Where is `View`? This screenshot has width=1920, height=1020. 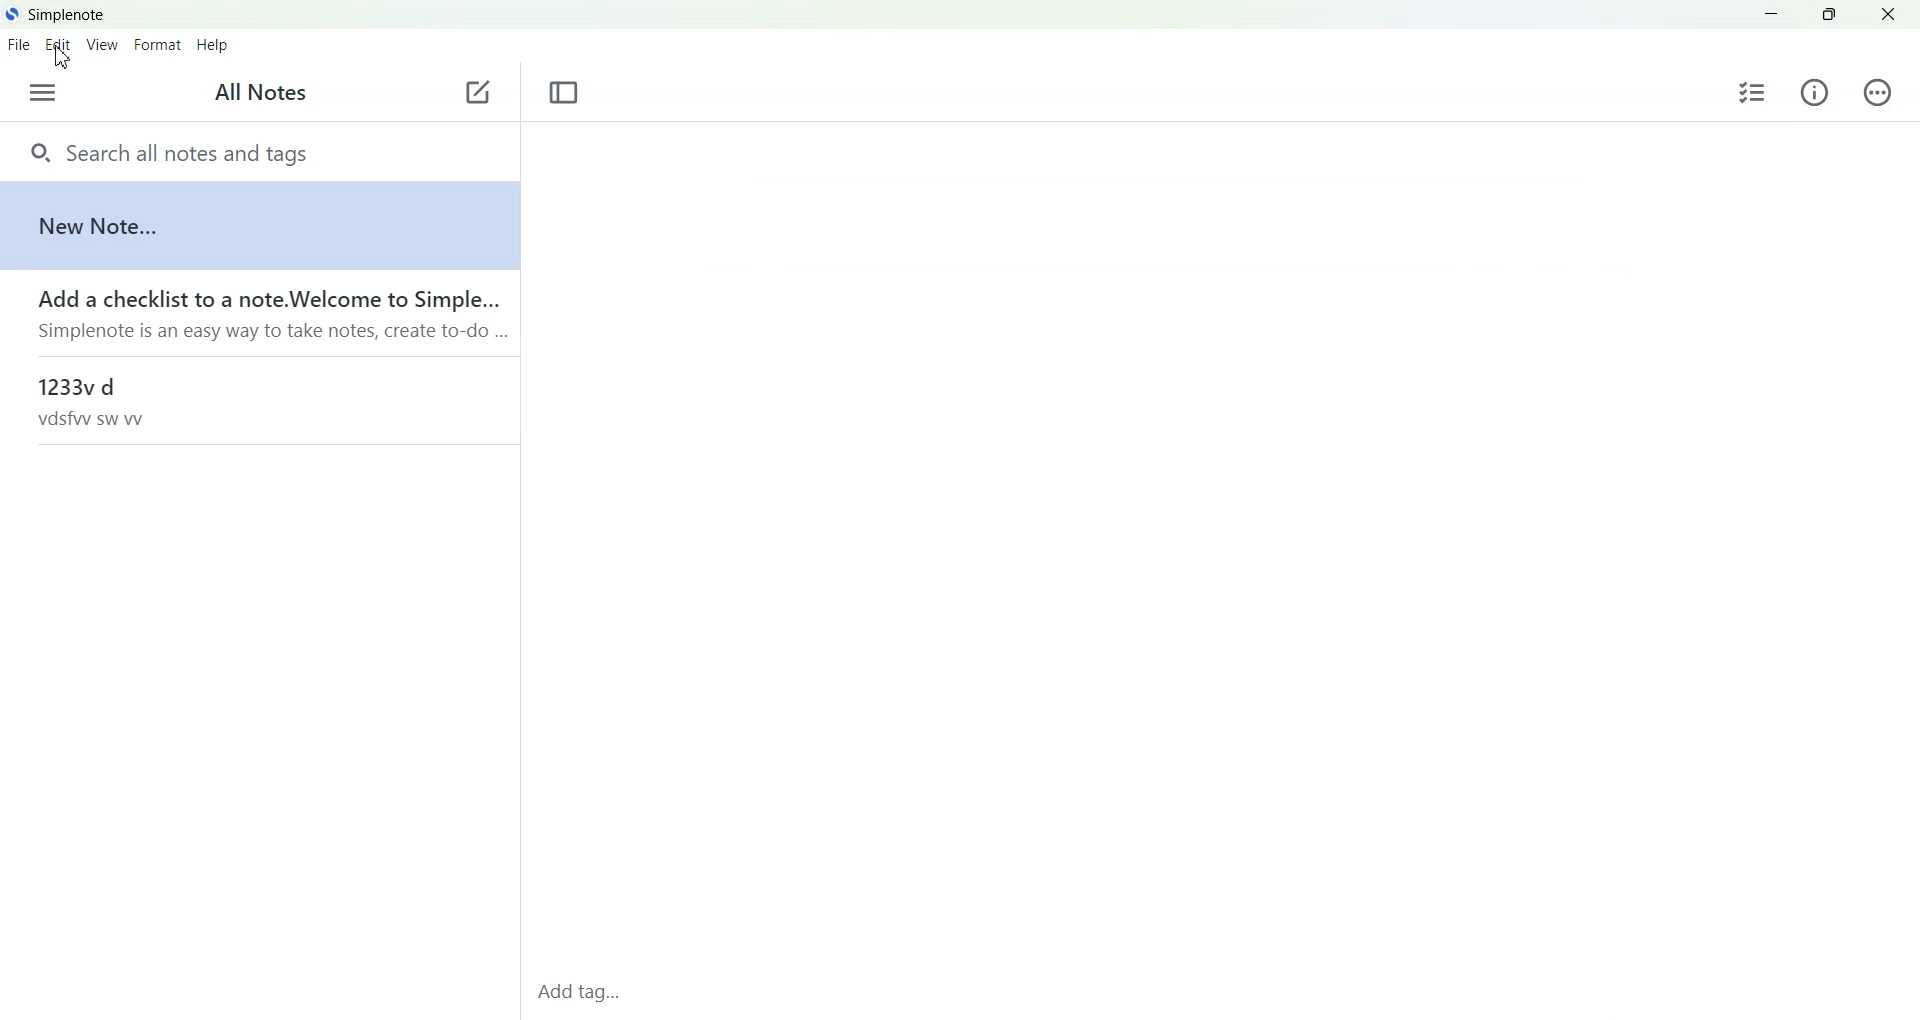
View is located at coordinates (100, 46).